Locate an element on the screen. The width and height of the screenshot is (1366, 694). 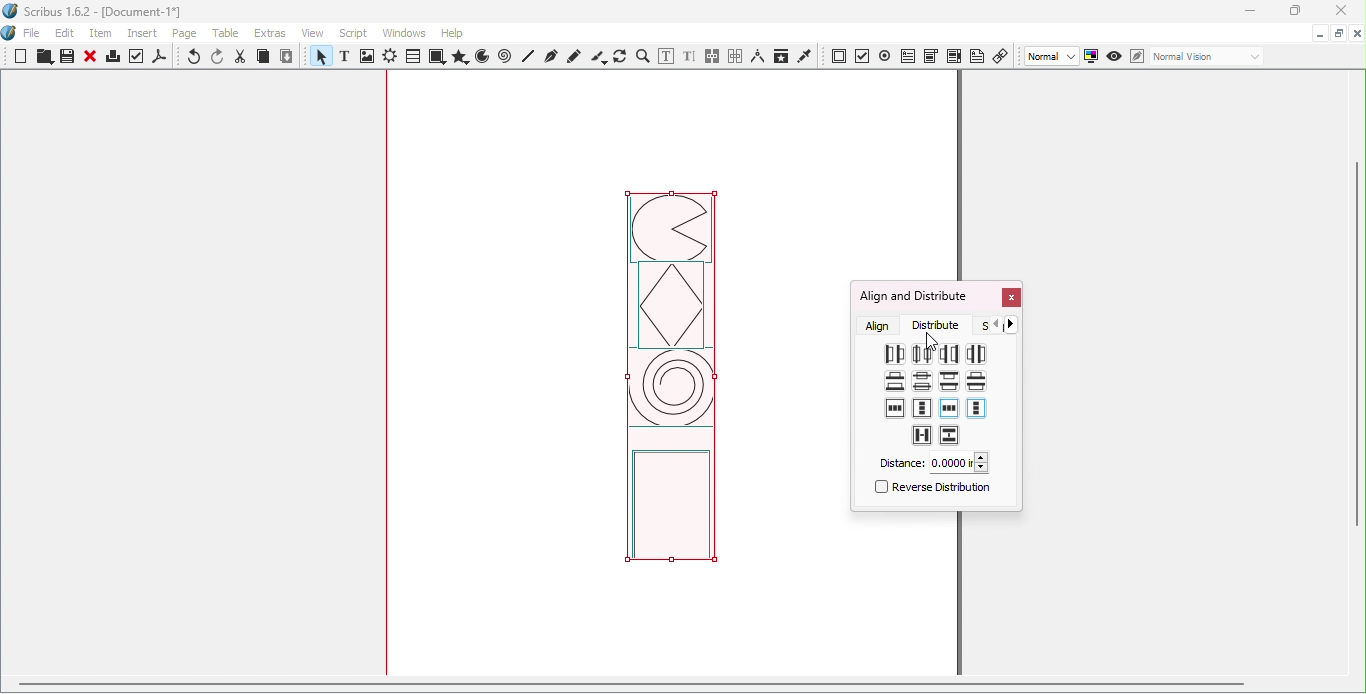
Text frame is located at coordinates (348, 58).